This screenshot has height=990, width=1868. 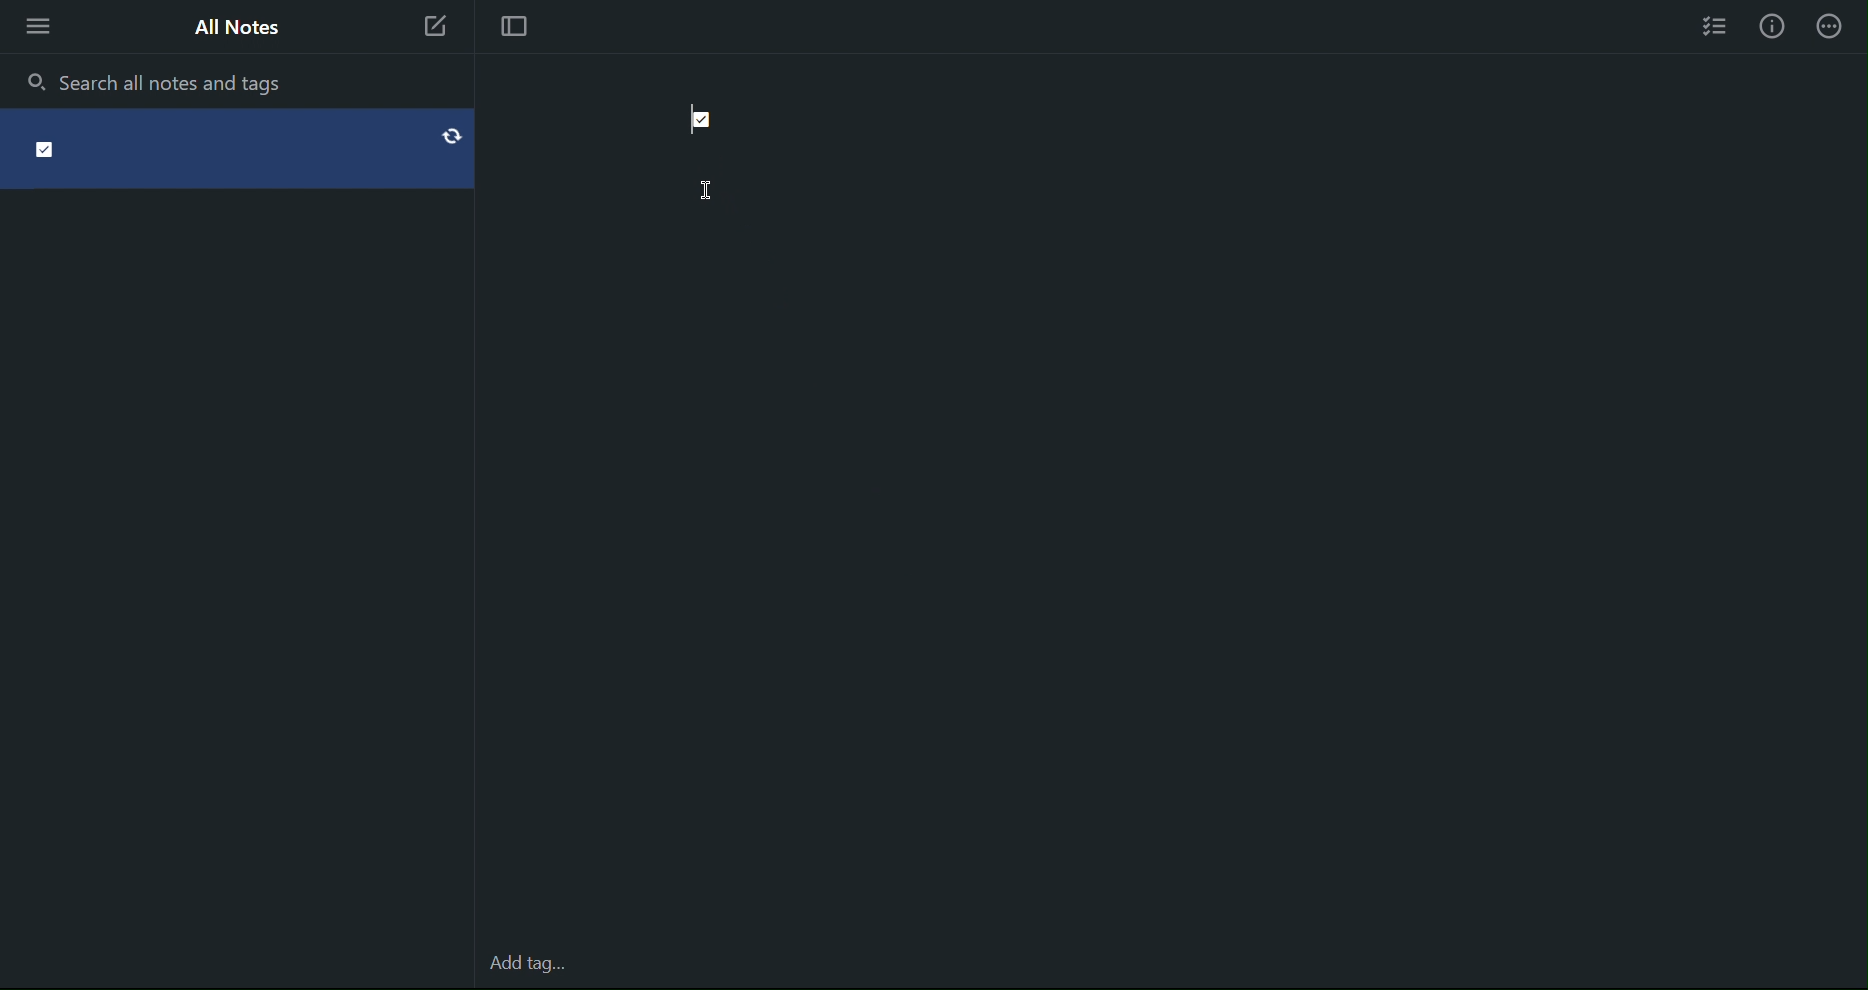 What do you see at coordinates (706, 189) in the screenshot?
I see `Cursor` at bounding box center [706, 189].